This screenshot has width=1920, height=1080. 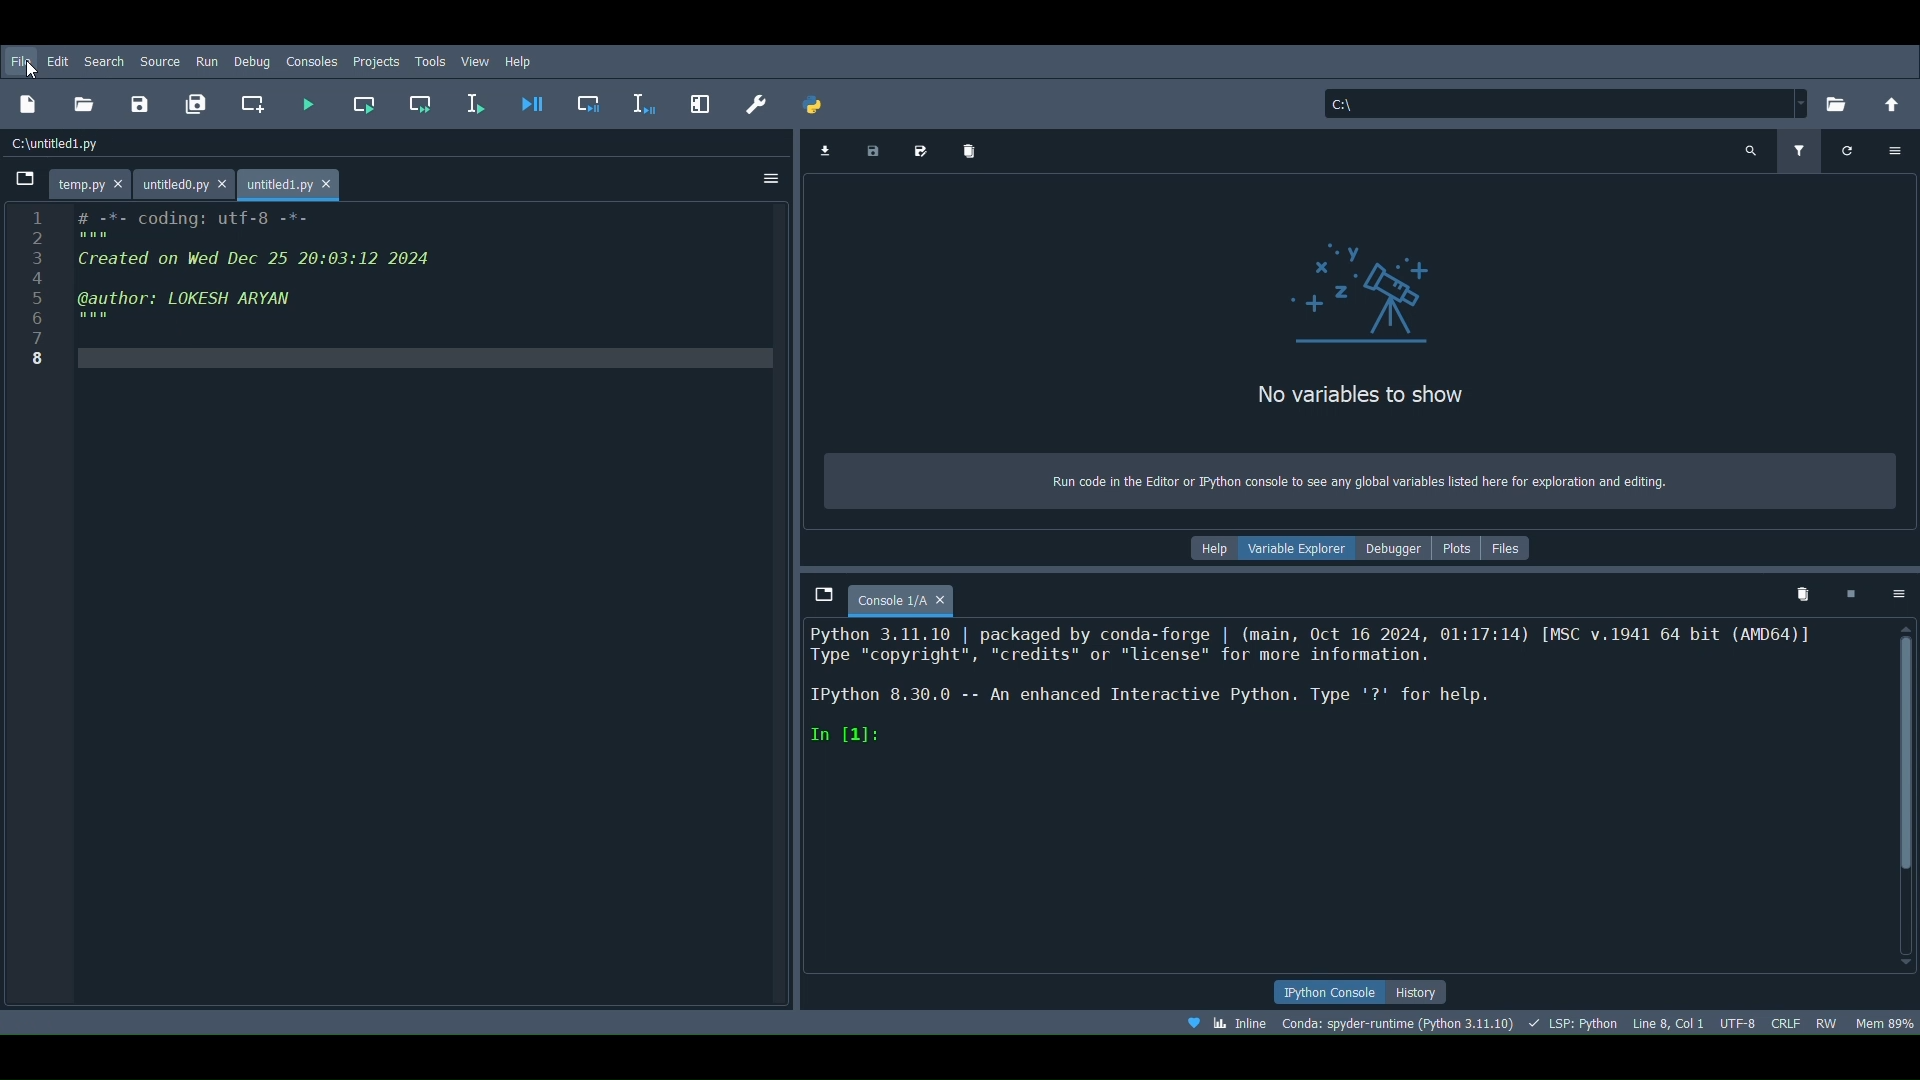 I want to click on Debug selection or current line, so click(x=644, y=100).